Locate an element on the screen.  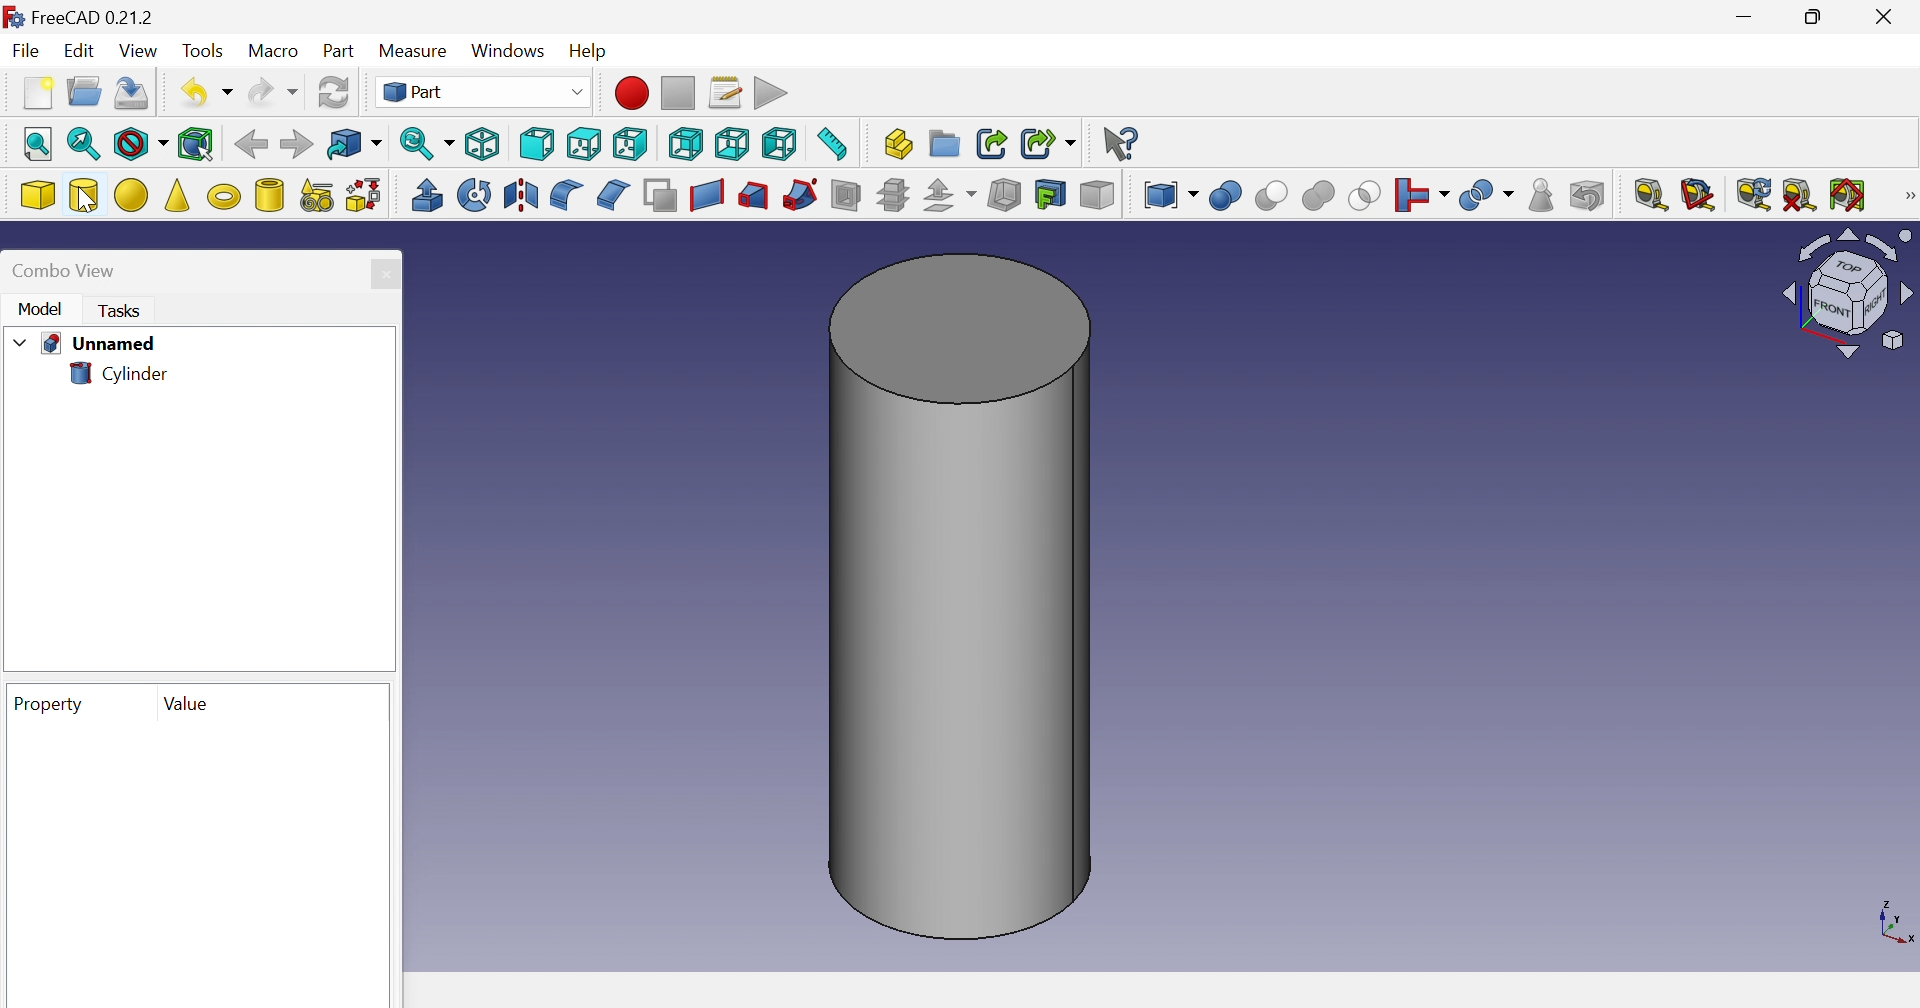
Close is located at coordinates (1888, 14).